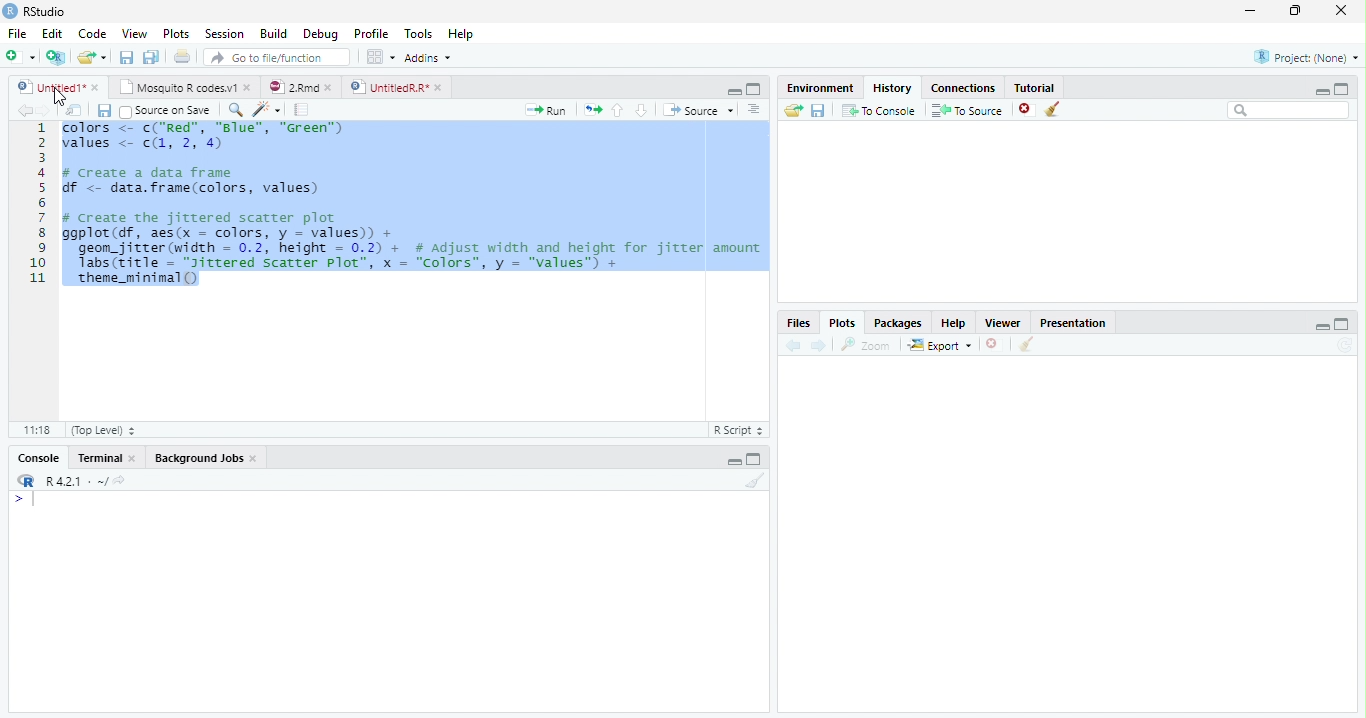 The height and width of the screenshot is (718, 1366). I want to click on Code tools, so click(268, 110).